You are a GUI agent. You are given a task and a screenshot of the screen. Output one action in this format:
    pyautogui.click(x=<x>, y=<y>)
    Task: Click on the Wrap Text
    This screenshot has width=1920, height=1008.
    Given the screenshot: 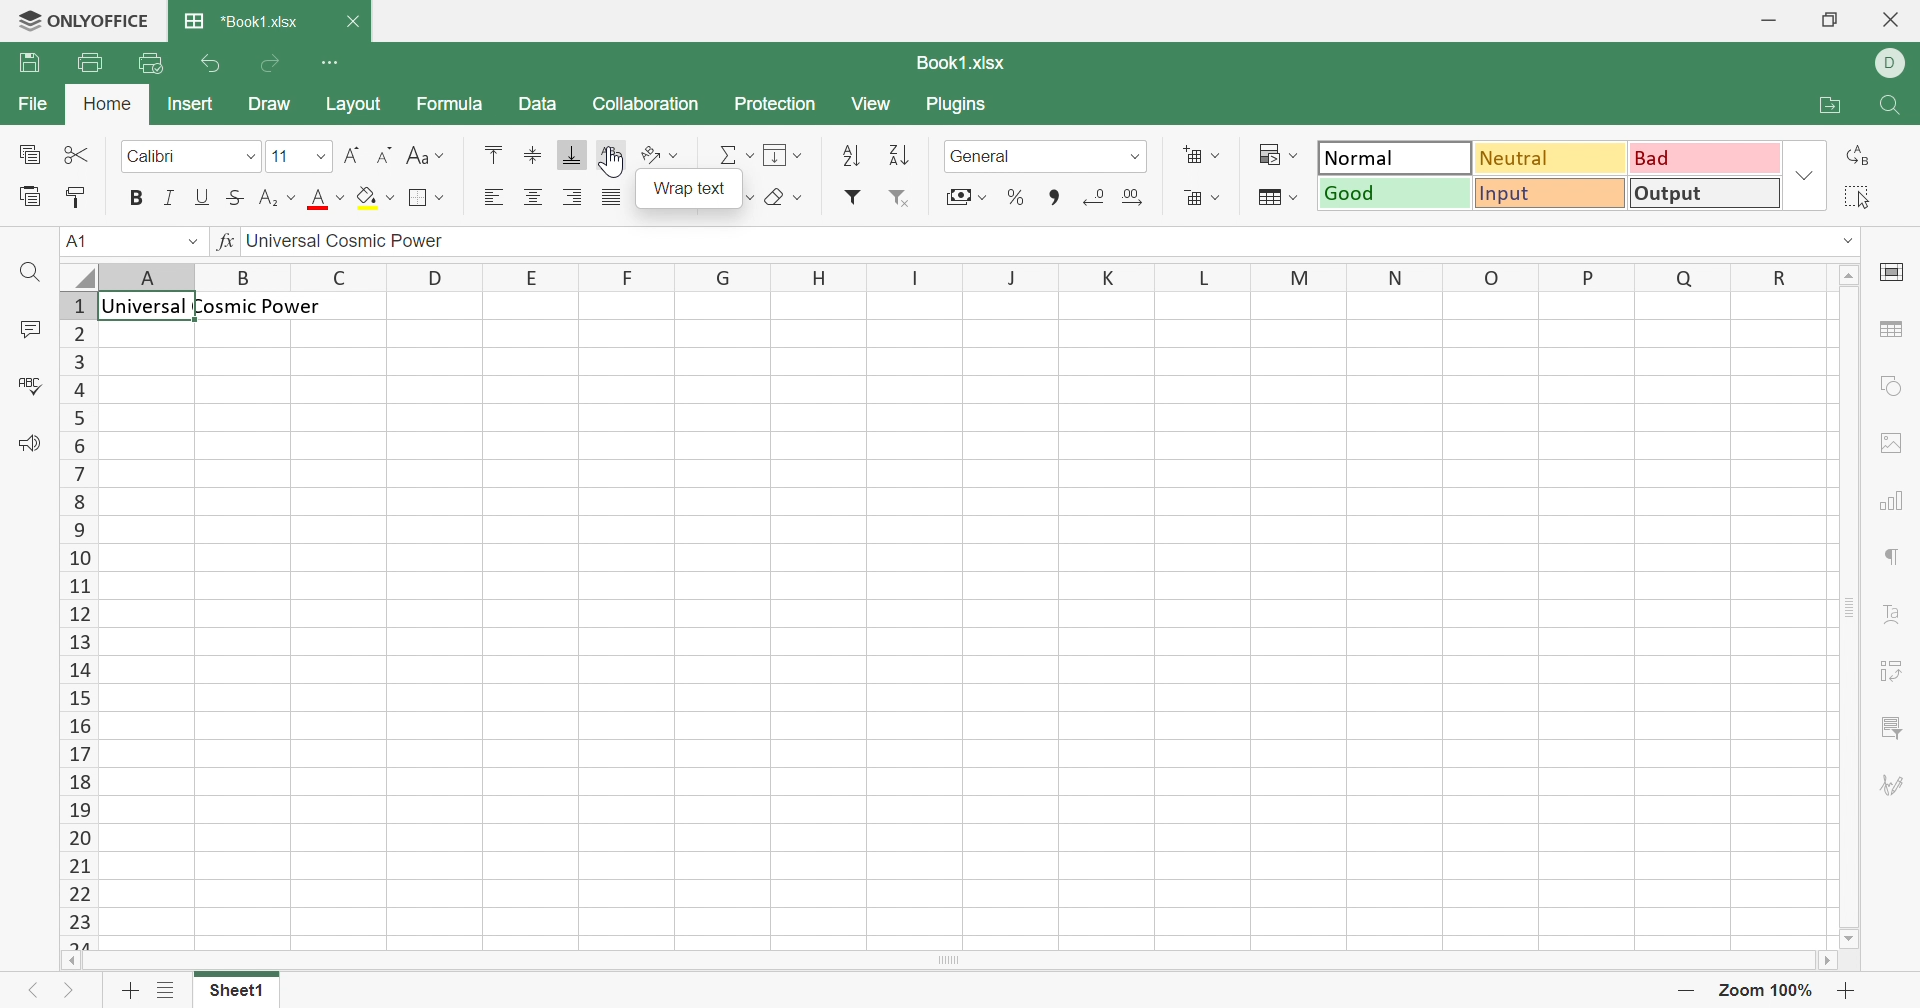 What is the action you would take?
    pyautogui.click(x=614, y=153)
    